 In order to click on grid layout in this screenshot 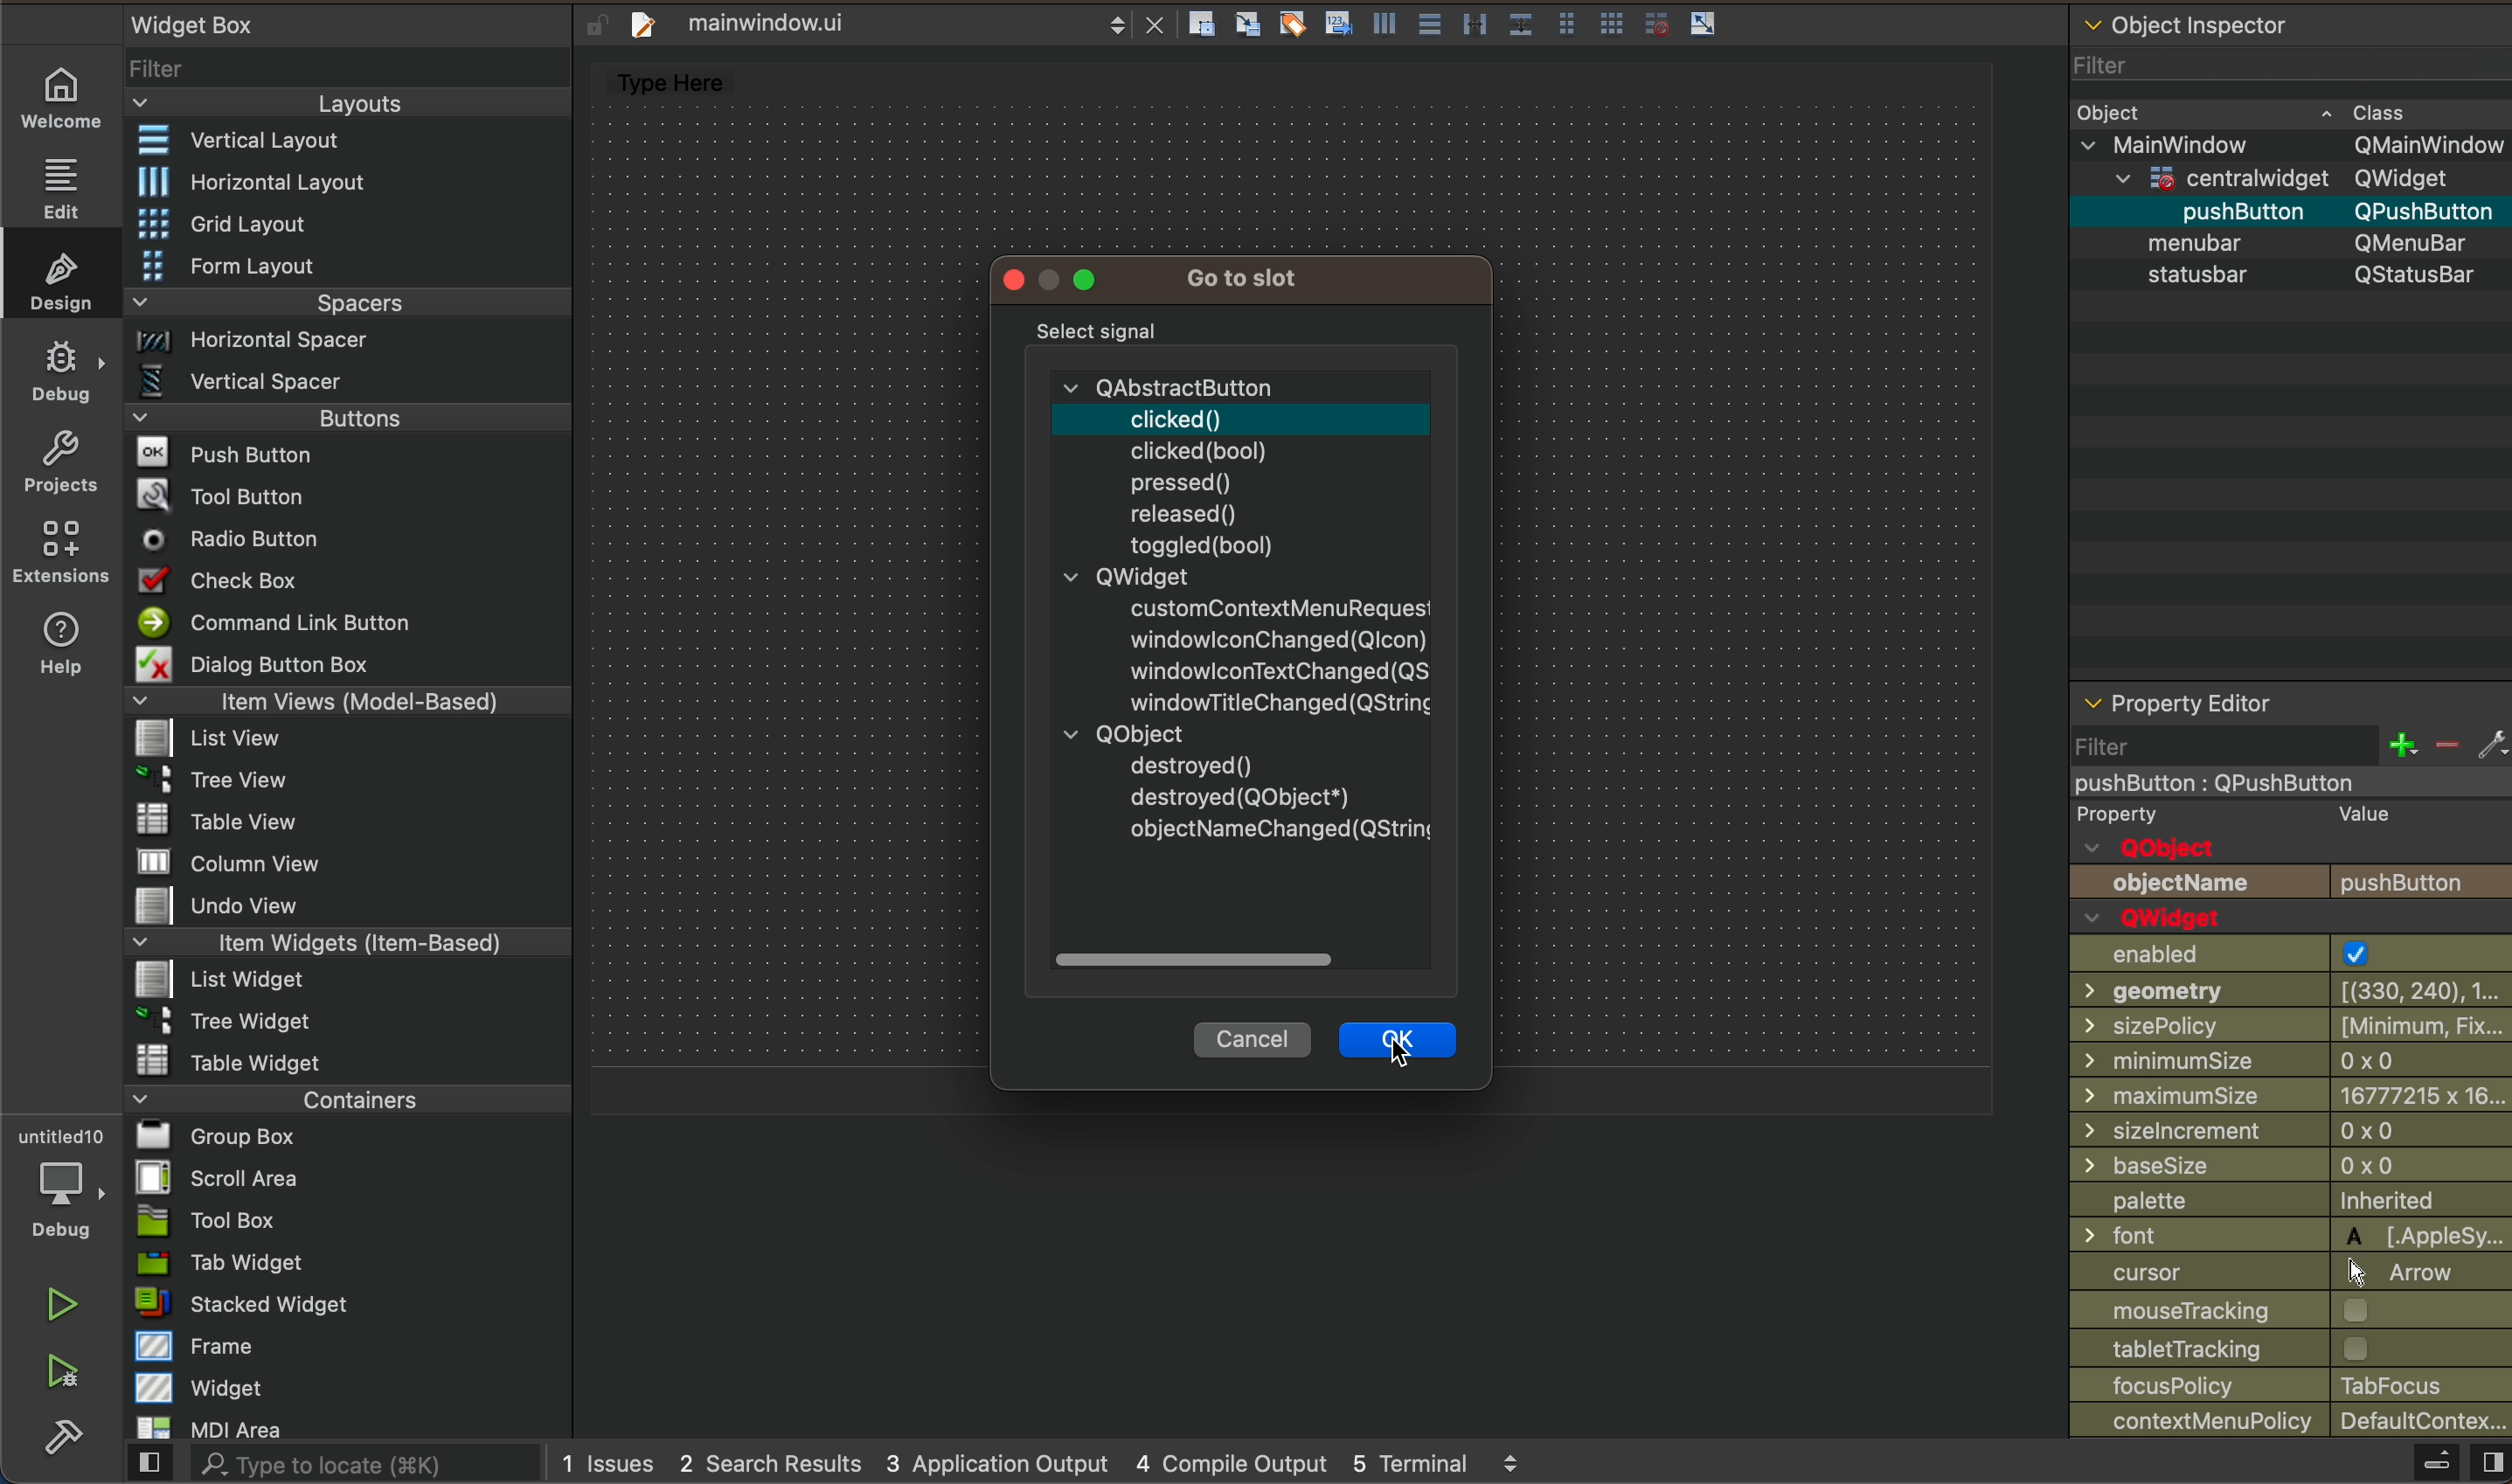, I will do `click(352, 222)`.